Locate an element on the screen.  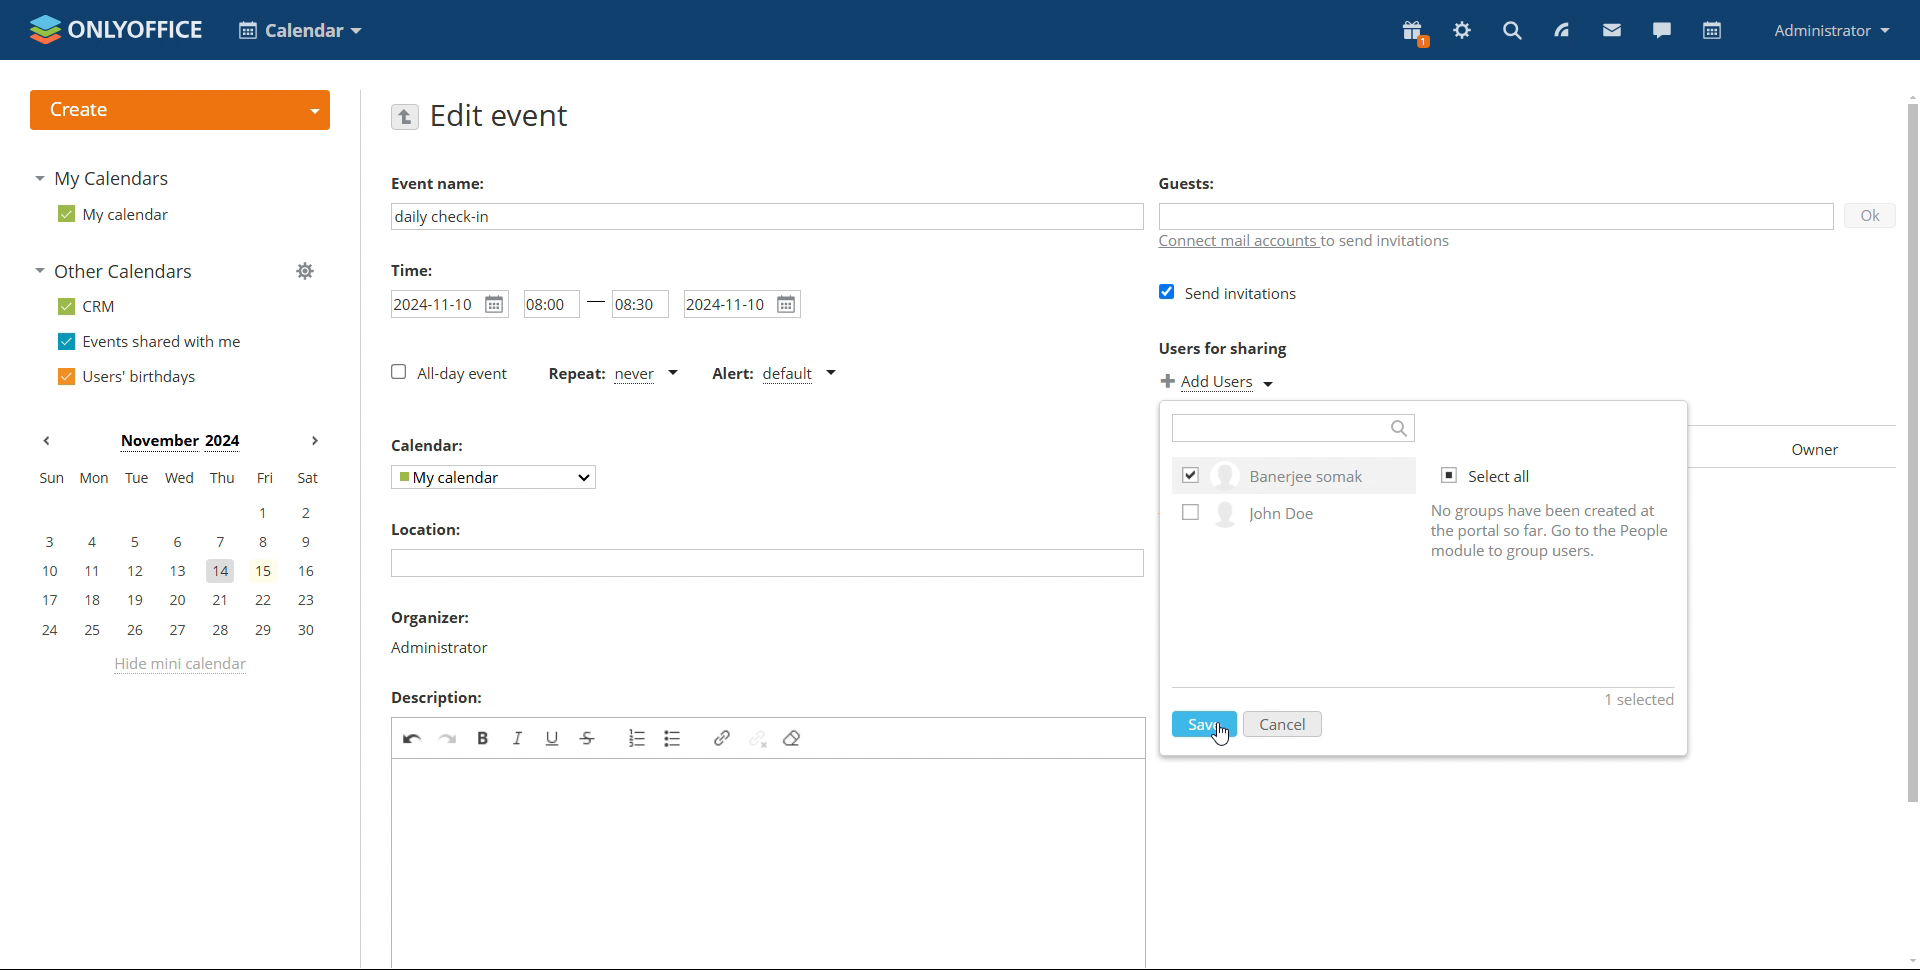
crm is located at coordinates (86, 306).